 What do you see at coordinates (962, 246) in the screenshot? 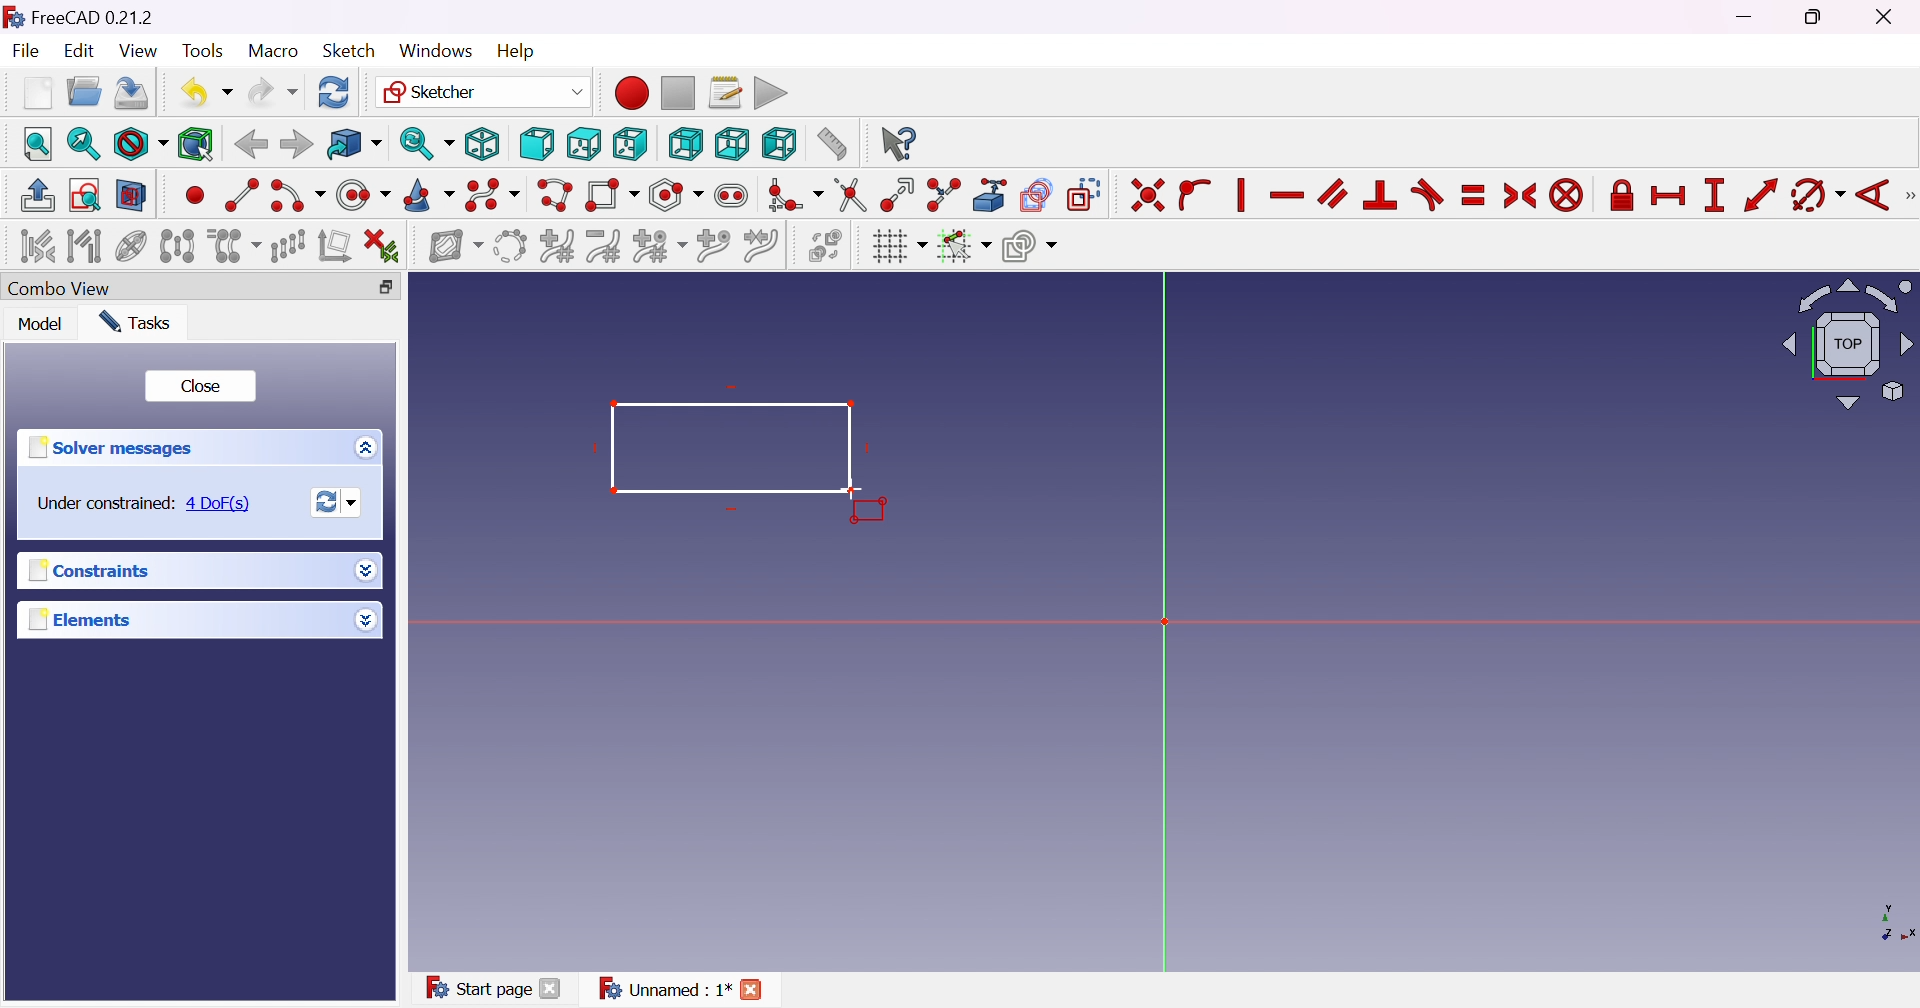
I see `Toggle snap` at bounding box center [962, 246].